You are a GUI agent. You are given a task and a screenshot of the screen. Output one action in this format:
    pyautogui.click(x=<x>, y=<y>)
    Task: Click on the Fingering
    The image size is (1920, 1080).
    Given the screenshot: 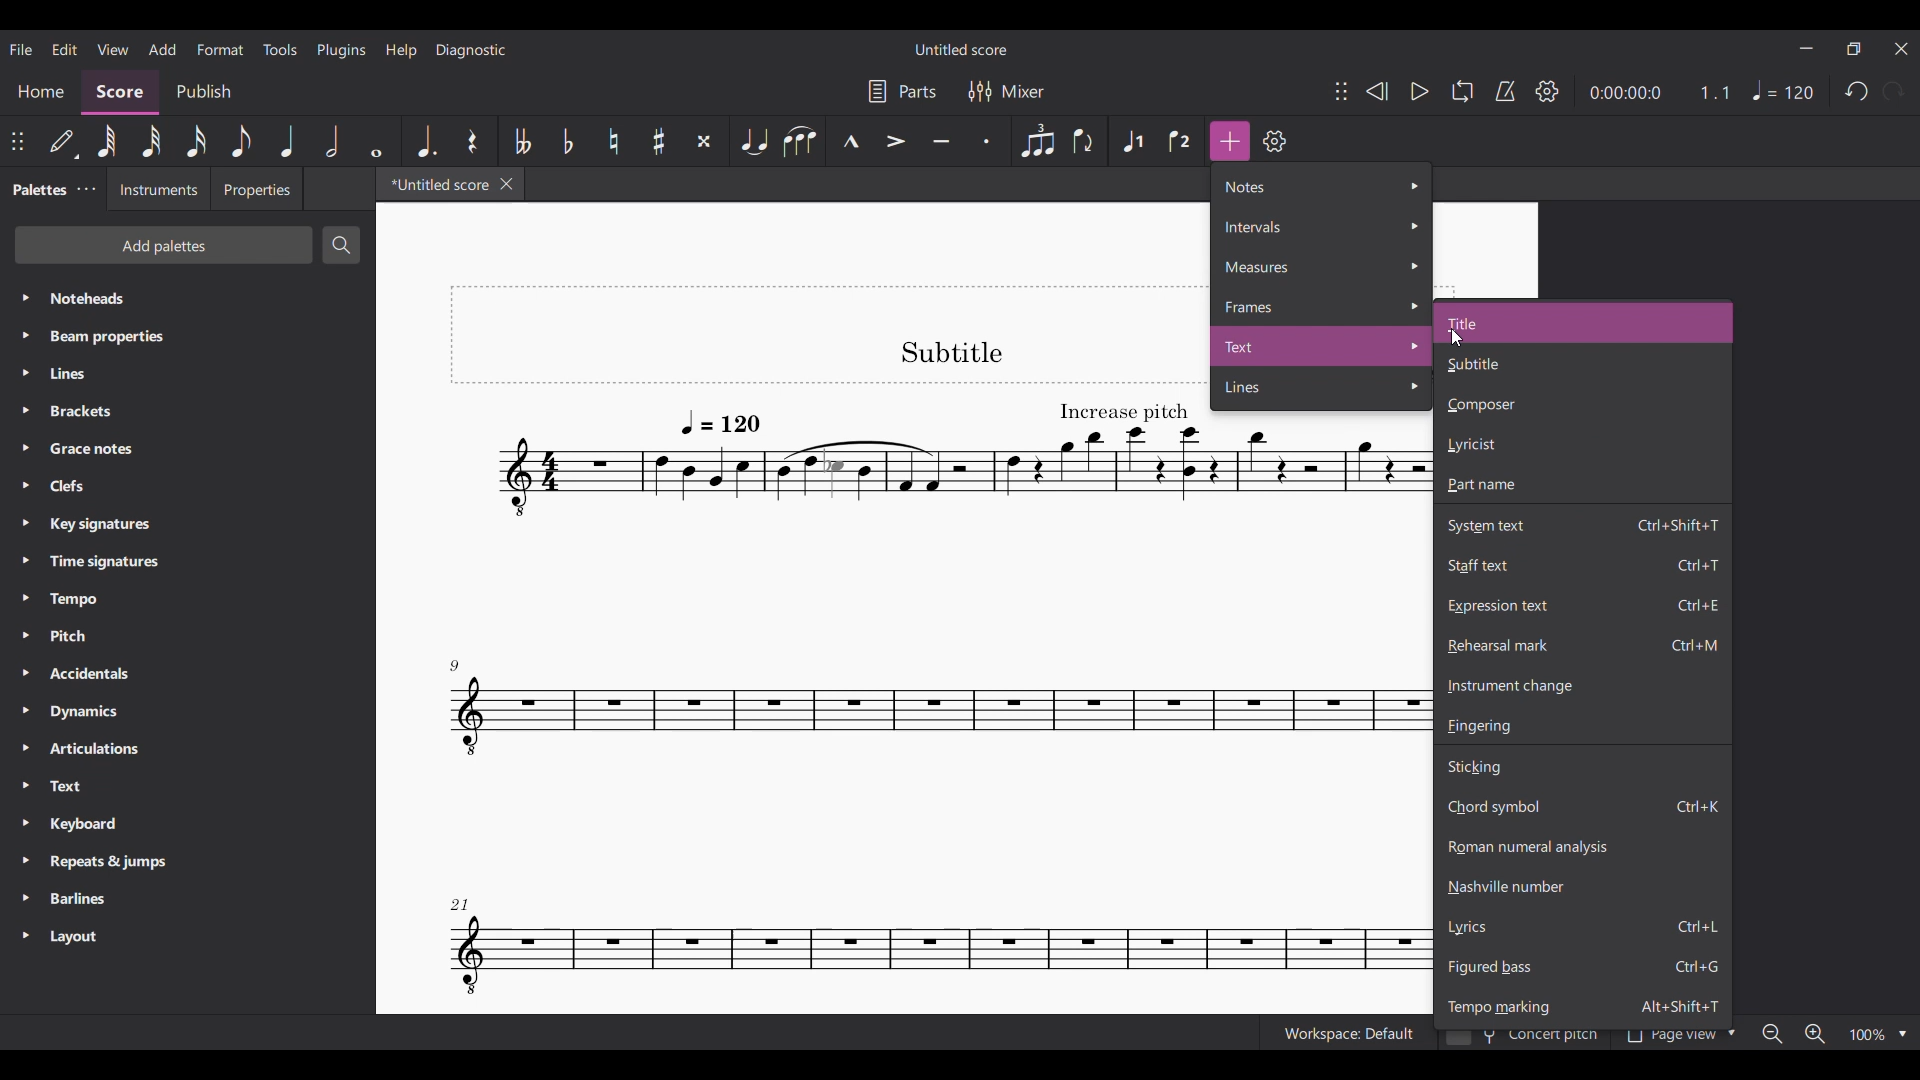 What is the action you would take?
    pyautogui.click(x=1583, y=725)
    